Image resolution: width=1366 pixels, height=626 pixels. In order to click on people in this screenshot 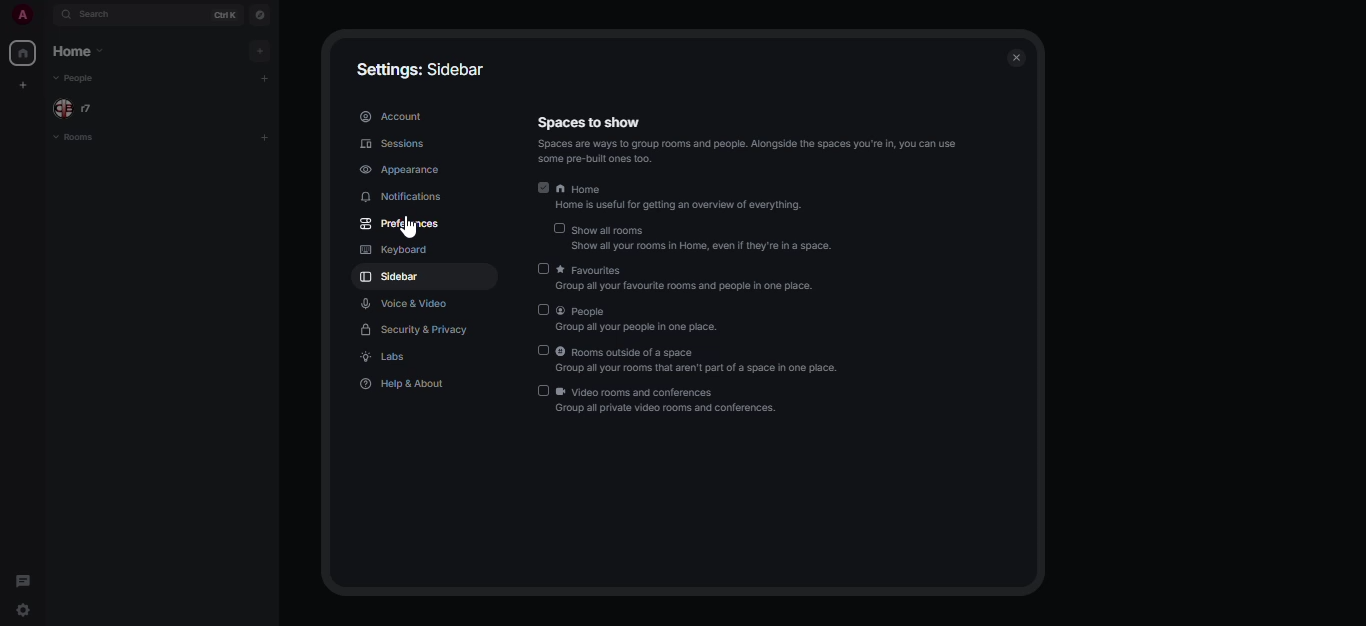, I will do `click(76, 79)`.